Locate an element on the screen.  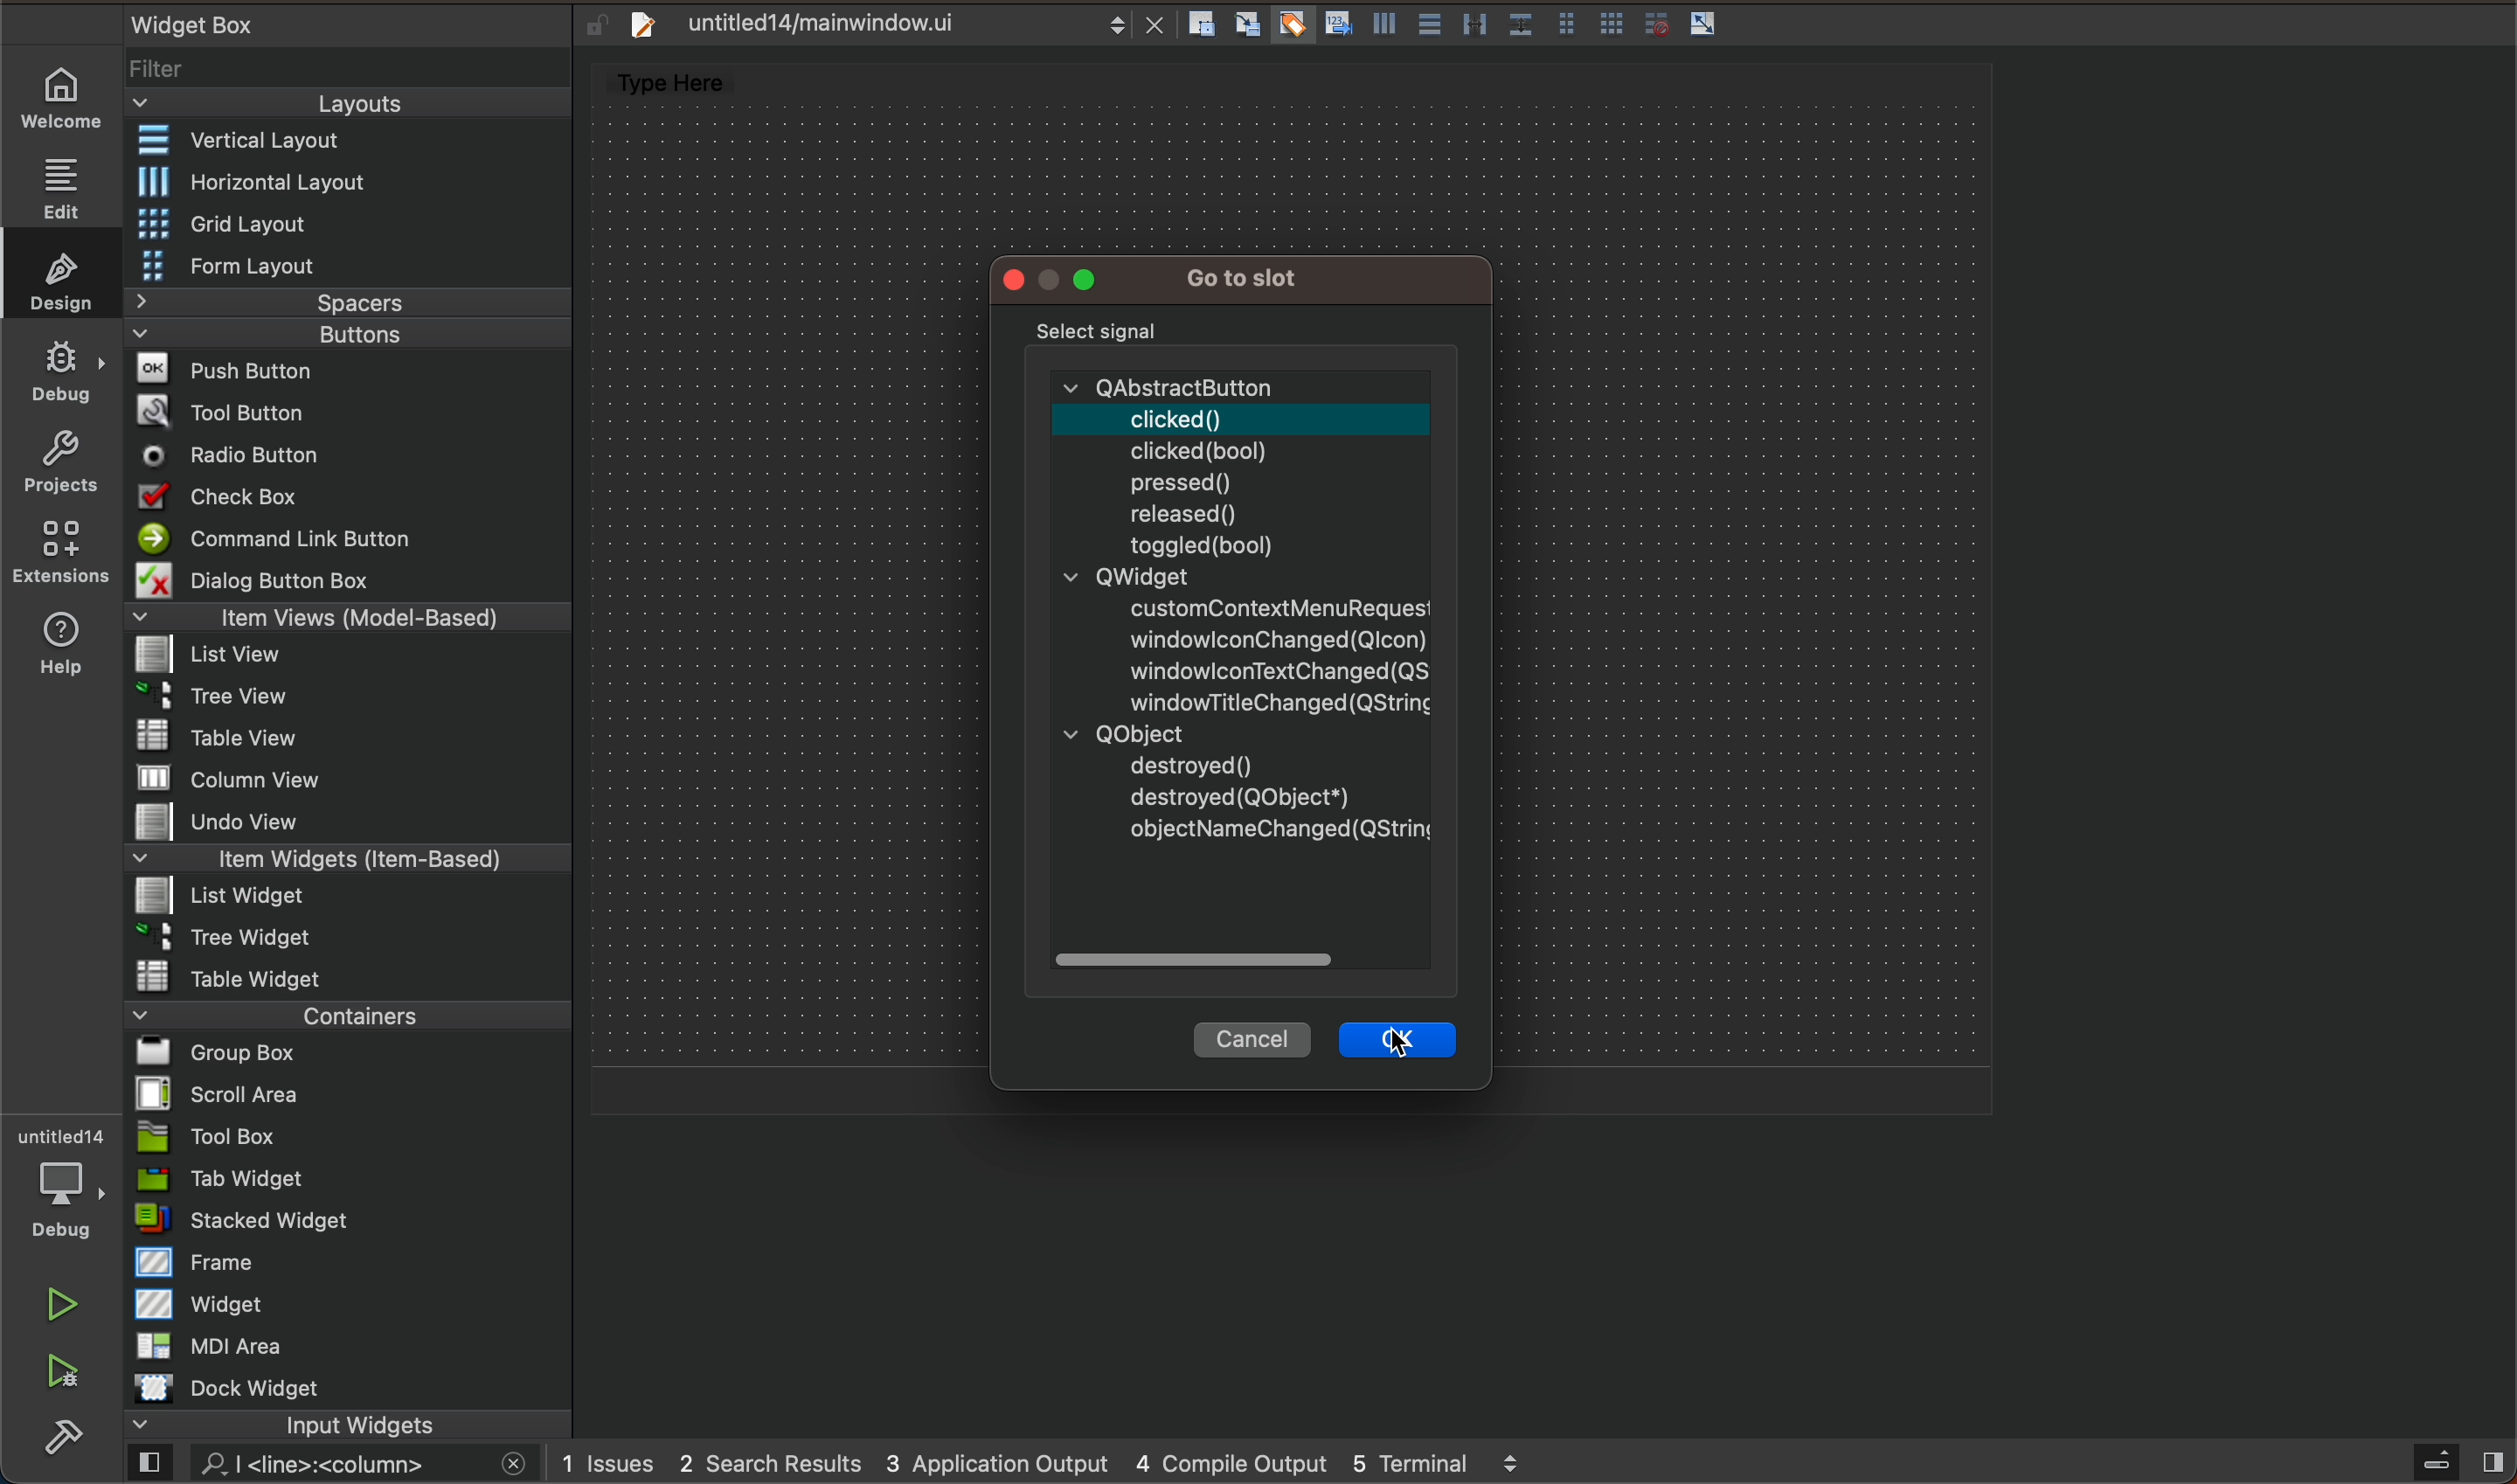
buttons is located at coordinates (342, 337).